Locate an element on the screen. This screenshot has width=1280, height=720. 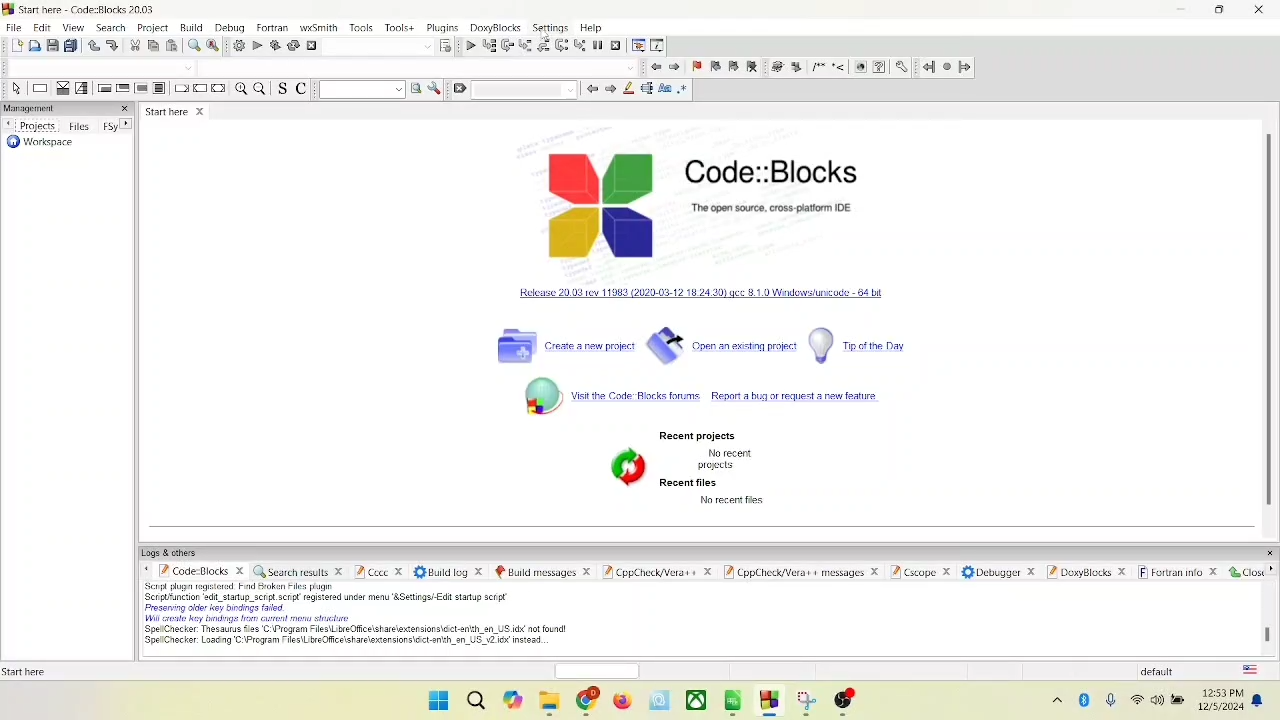
find is located at coordinates (193, 45).